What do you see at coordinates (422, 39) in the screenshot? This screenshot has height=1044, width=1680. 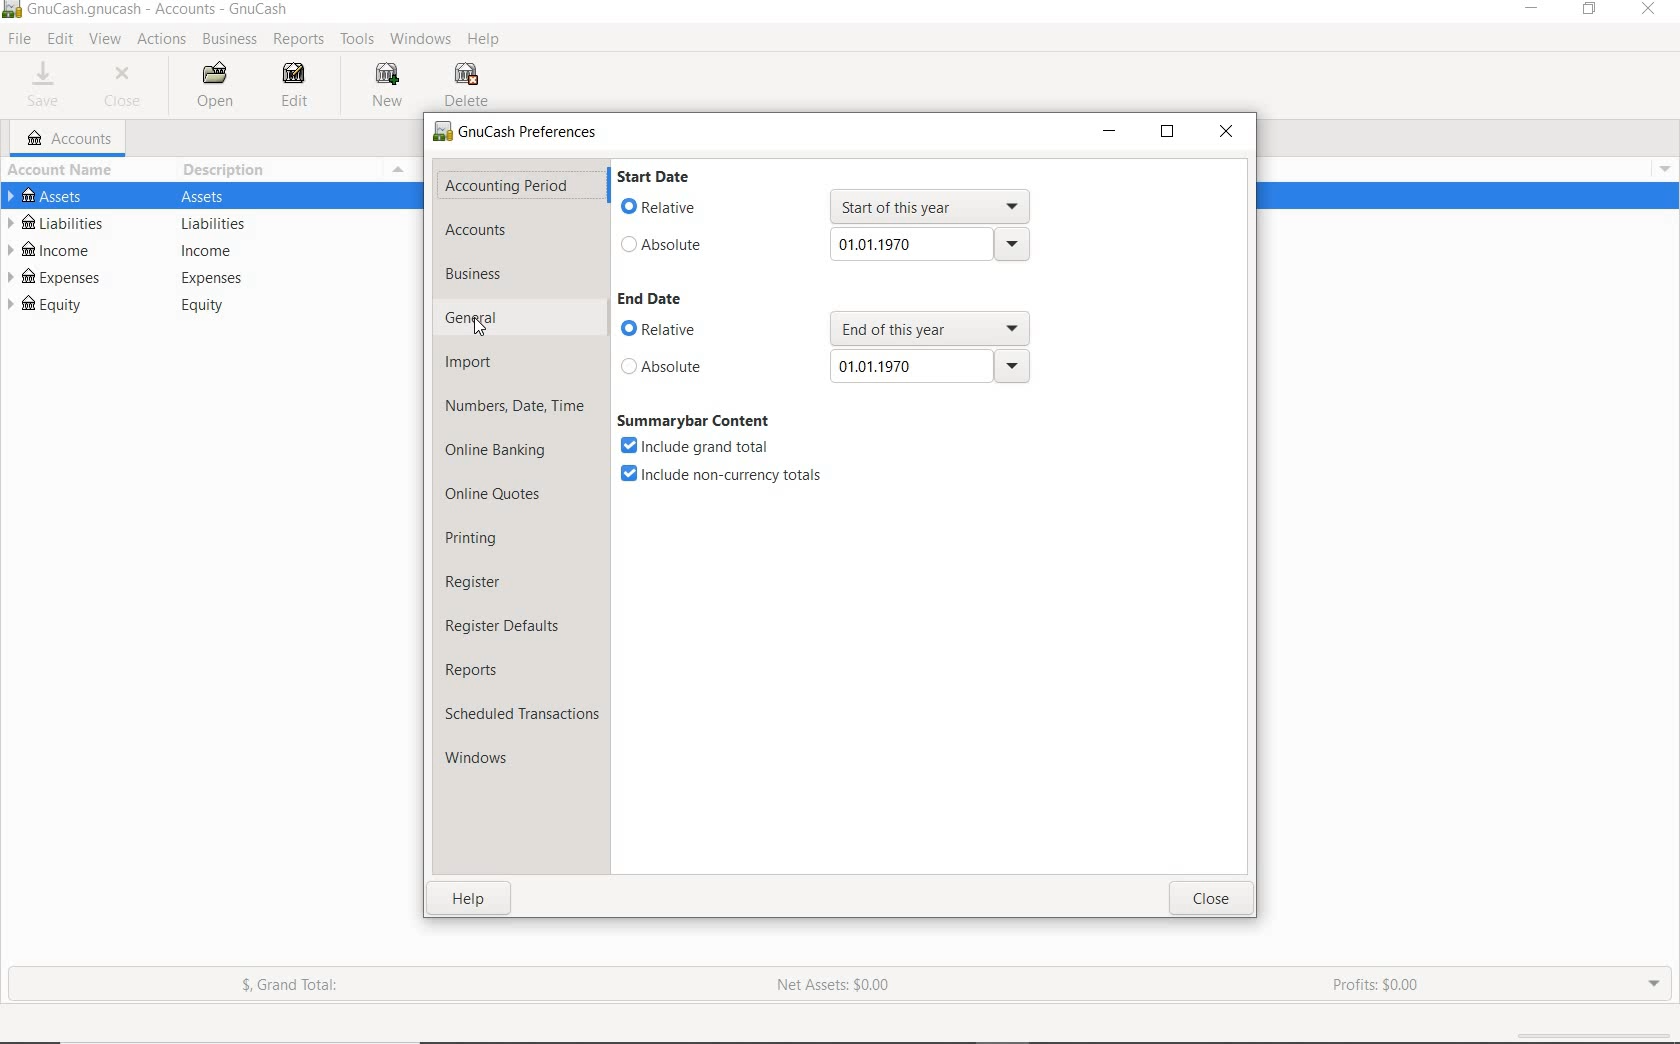 I see `WINDOWS` at bounding box center [422, 39].